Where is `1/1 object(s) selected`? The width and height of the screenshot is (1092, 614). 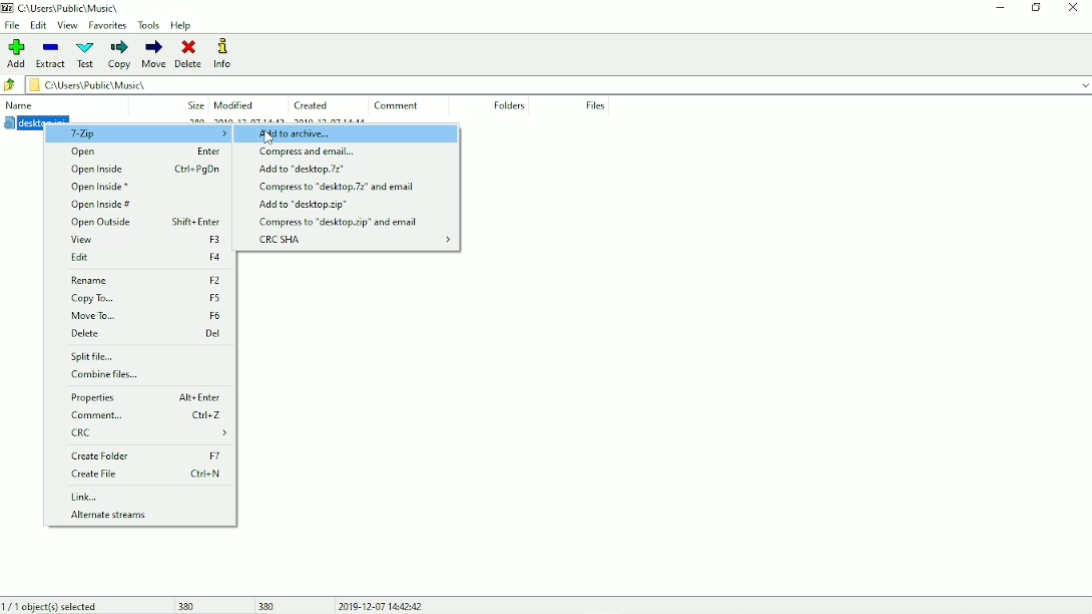
1/1 object(s) selected is located at coordinates (55, 605).